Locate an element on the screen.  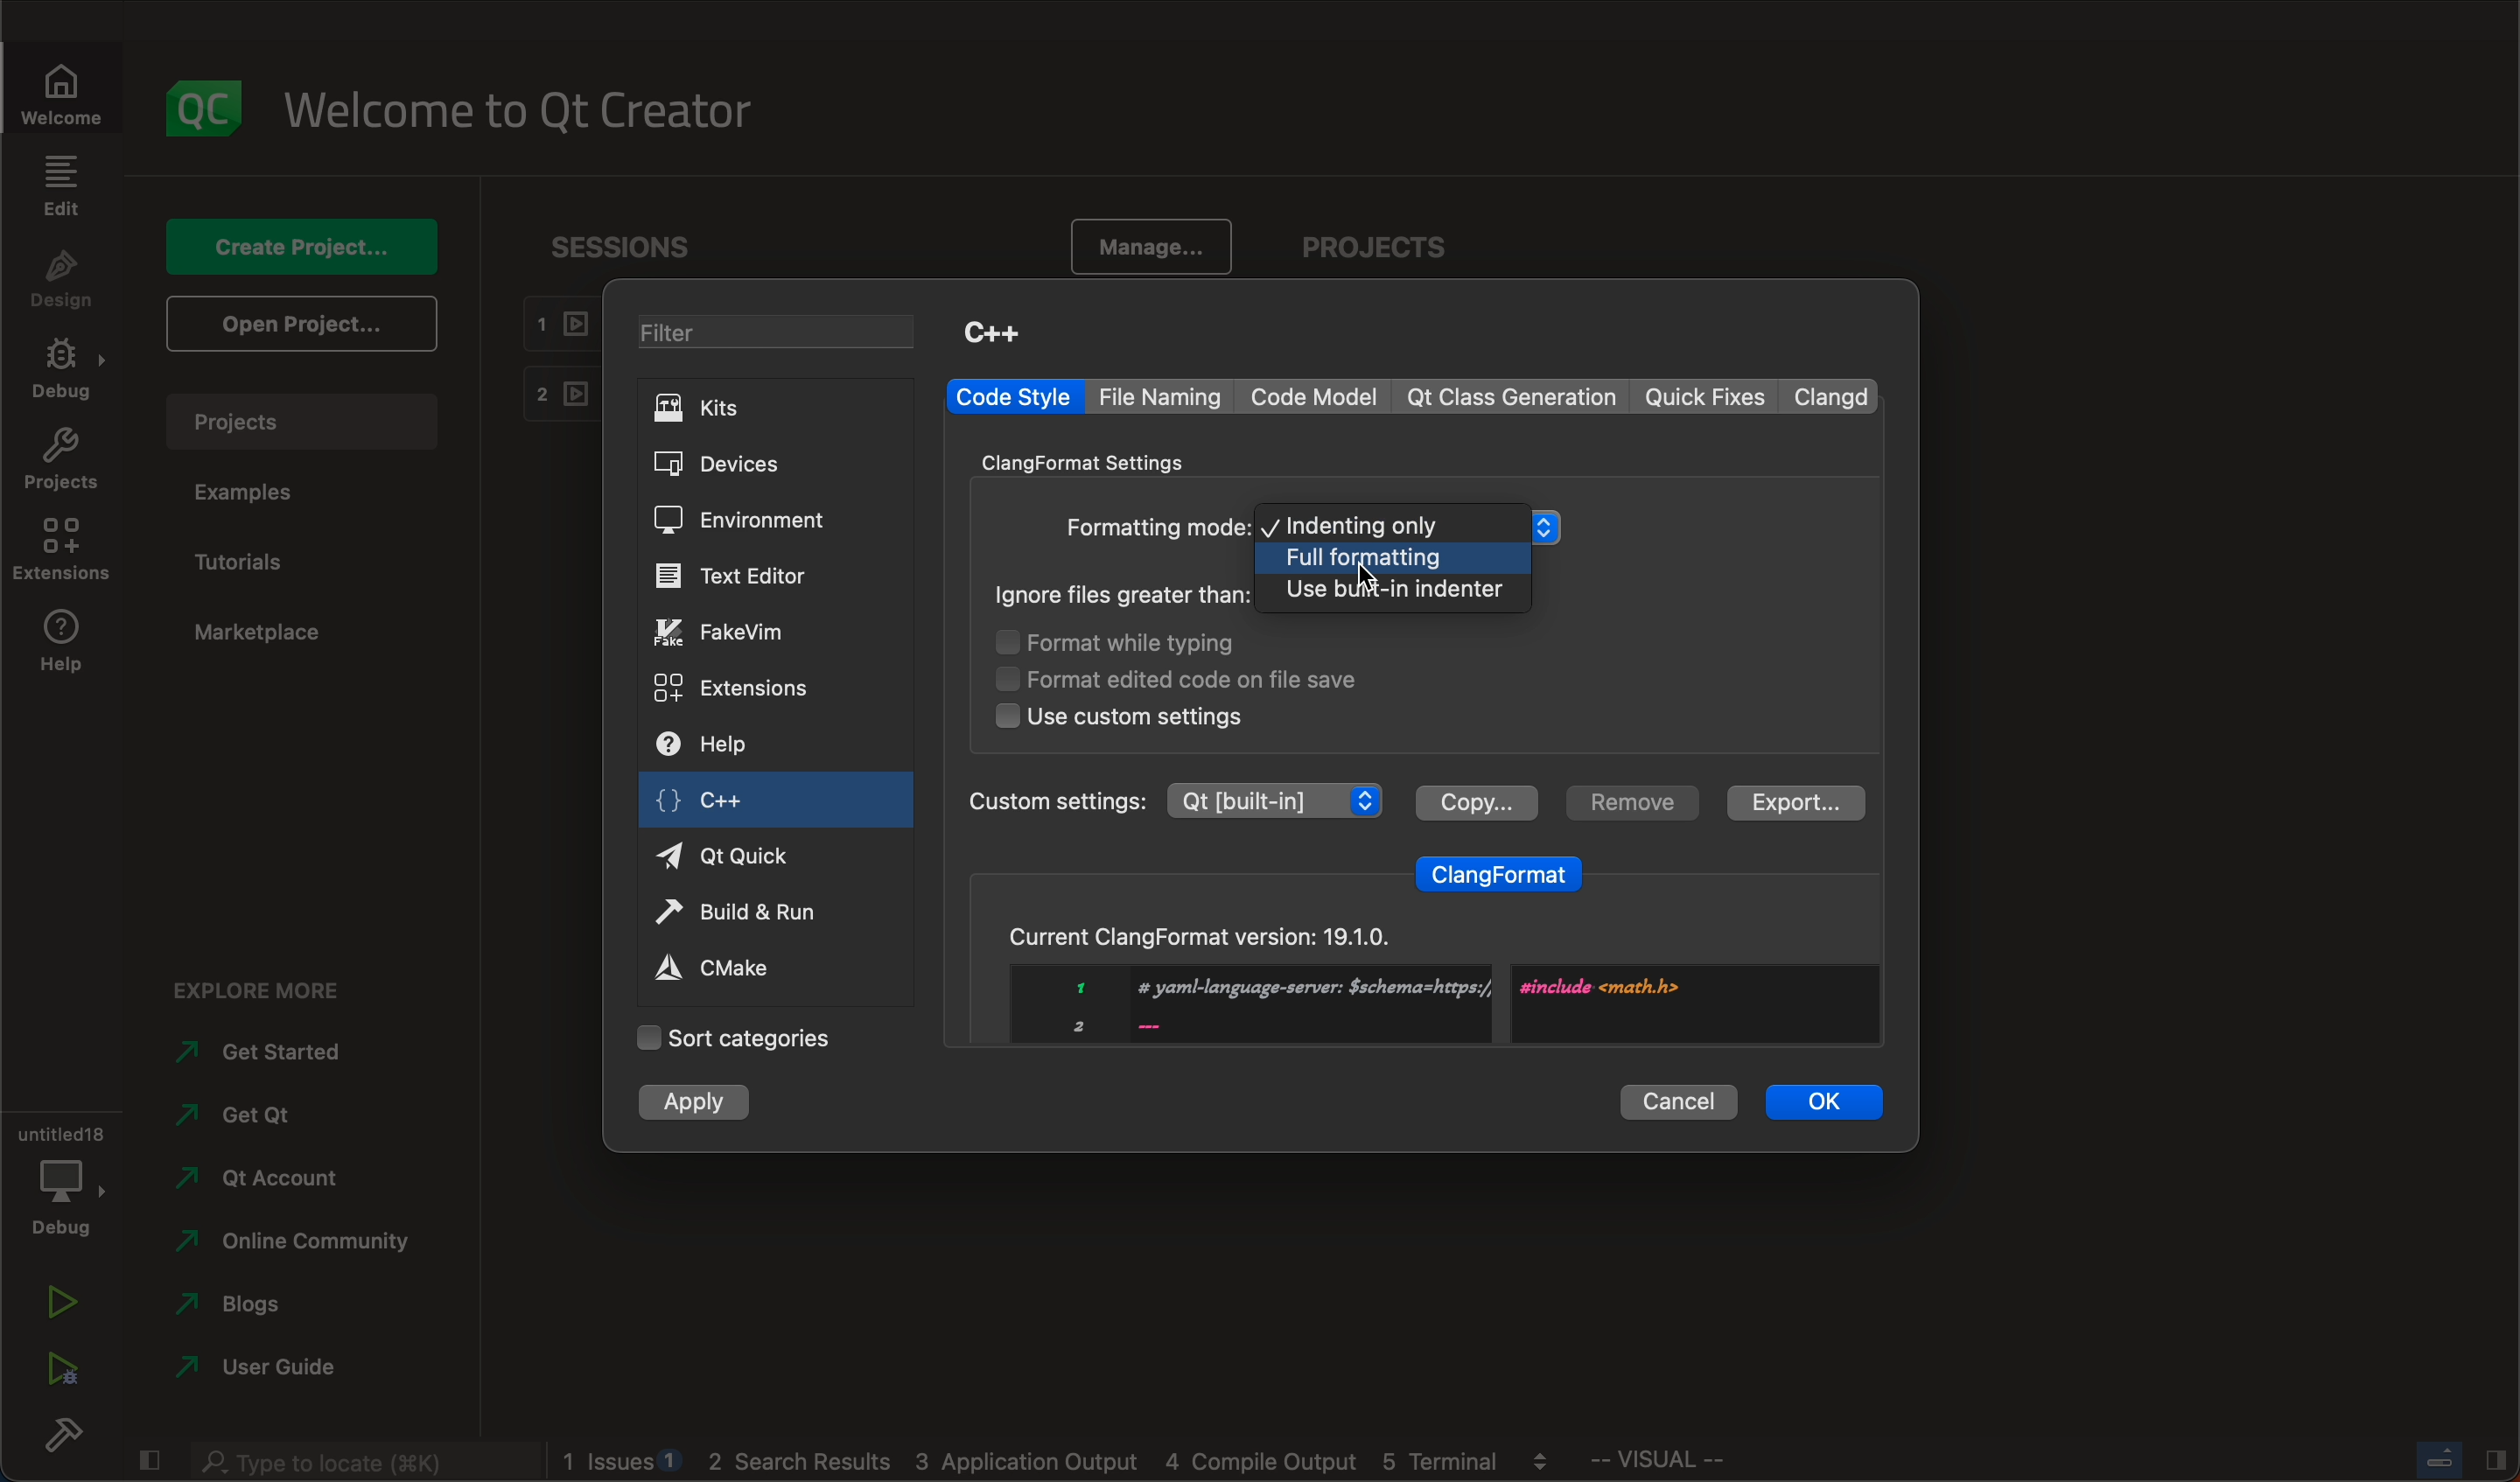
ok is located at coordinates (1826, 1100).